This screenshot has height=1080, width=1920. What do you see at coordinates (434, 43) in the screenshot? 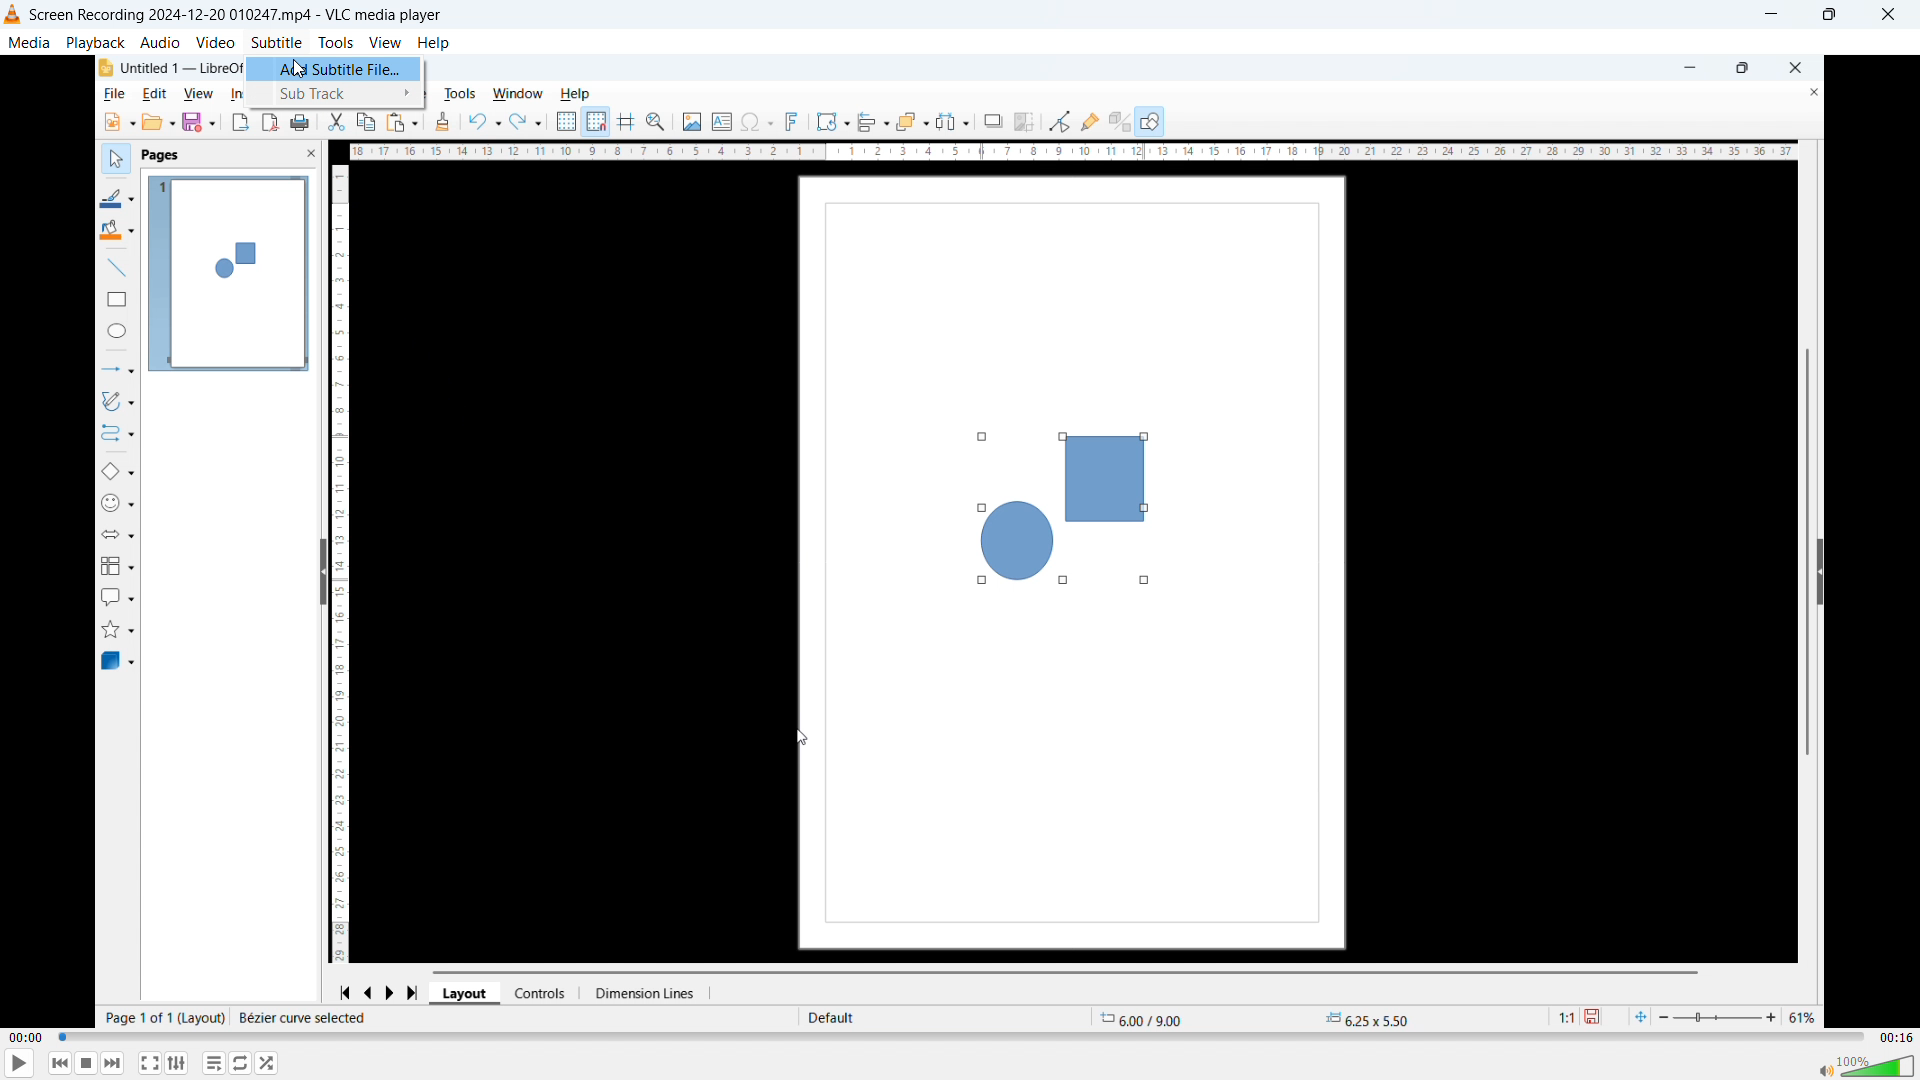
I see `help ` at bounding box center [434, 43].